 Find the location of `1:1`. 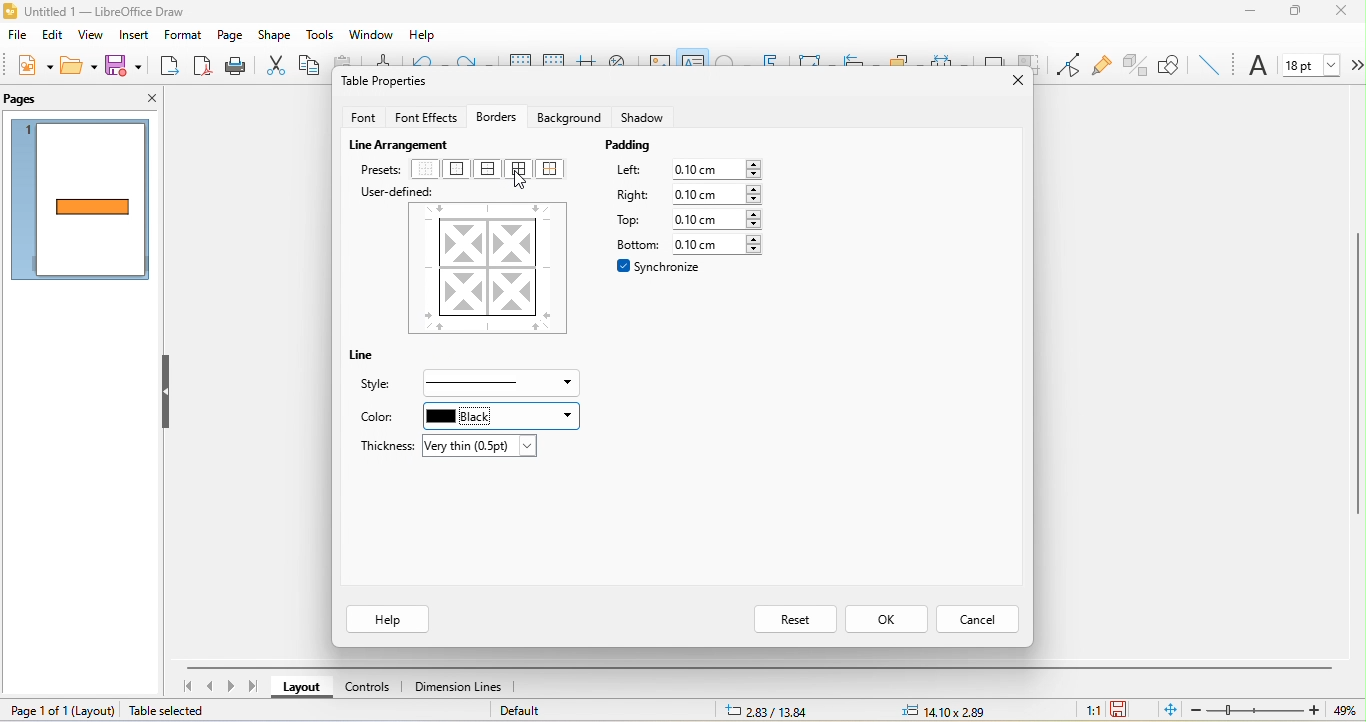

1:1 is located at coordinates (1083, 710).